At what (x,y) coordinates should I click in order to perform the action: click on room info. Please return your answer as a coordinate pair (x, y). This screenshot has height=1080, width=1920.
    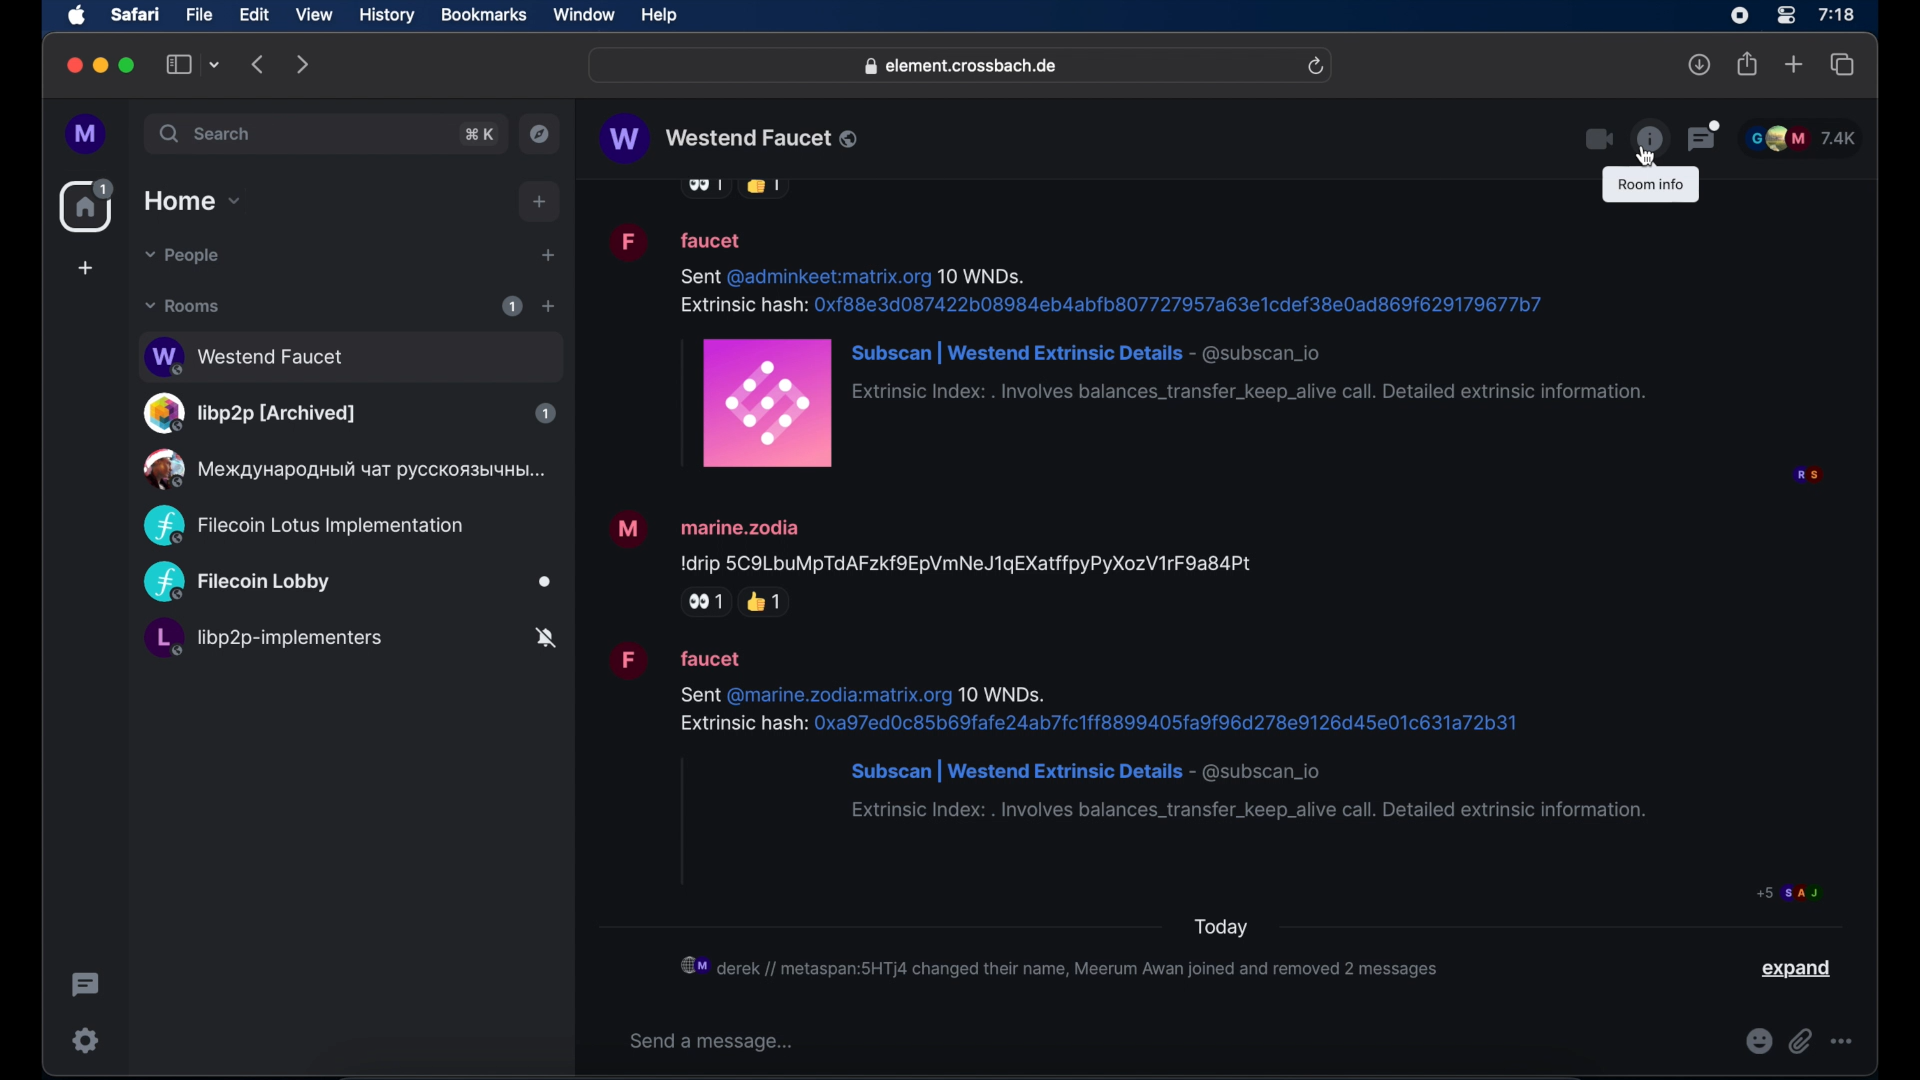
    Looking at the image, I should click on (1649, 138).